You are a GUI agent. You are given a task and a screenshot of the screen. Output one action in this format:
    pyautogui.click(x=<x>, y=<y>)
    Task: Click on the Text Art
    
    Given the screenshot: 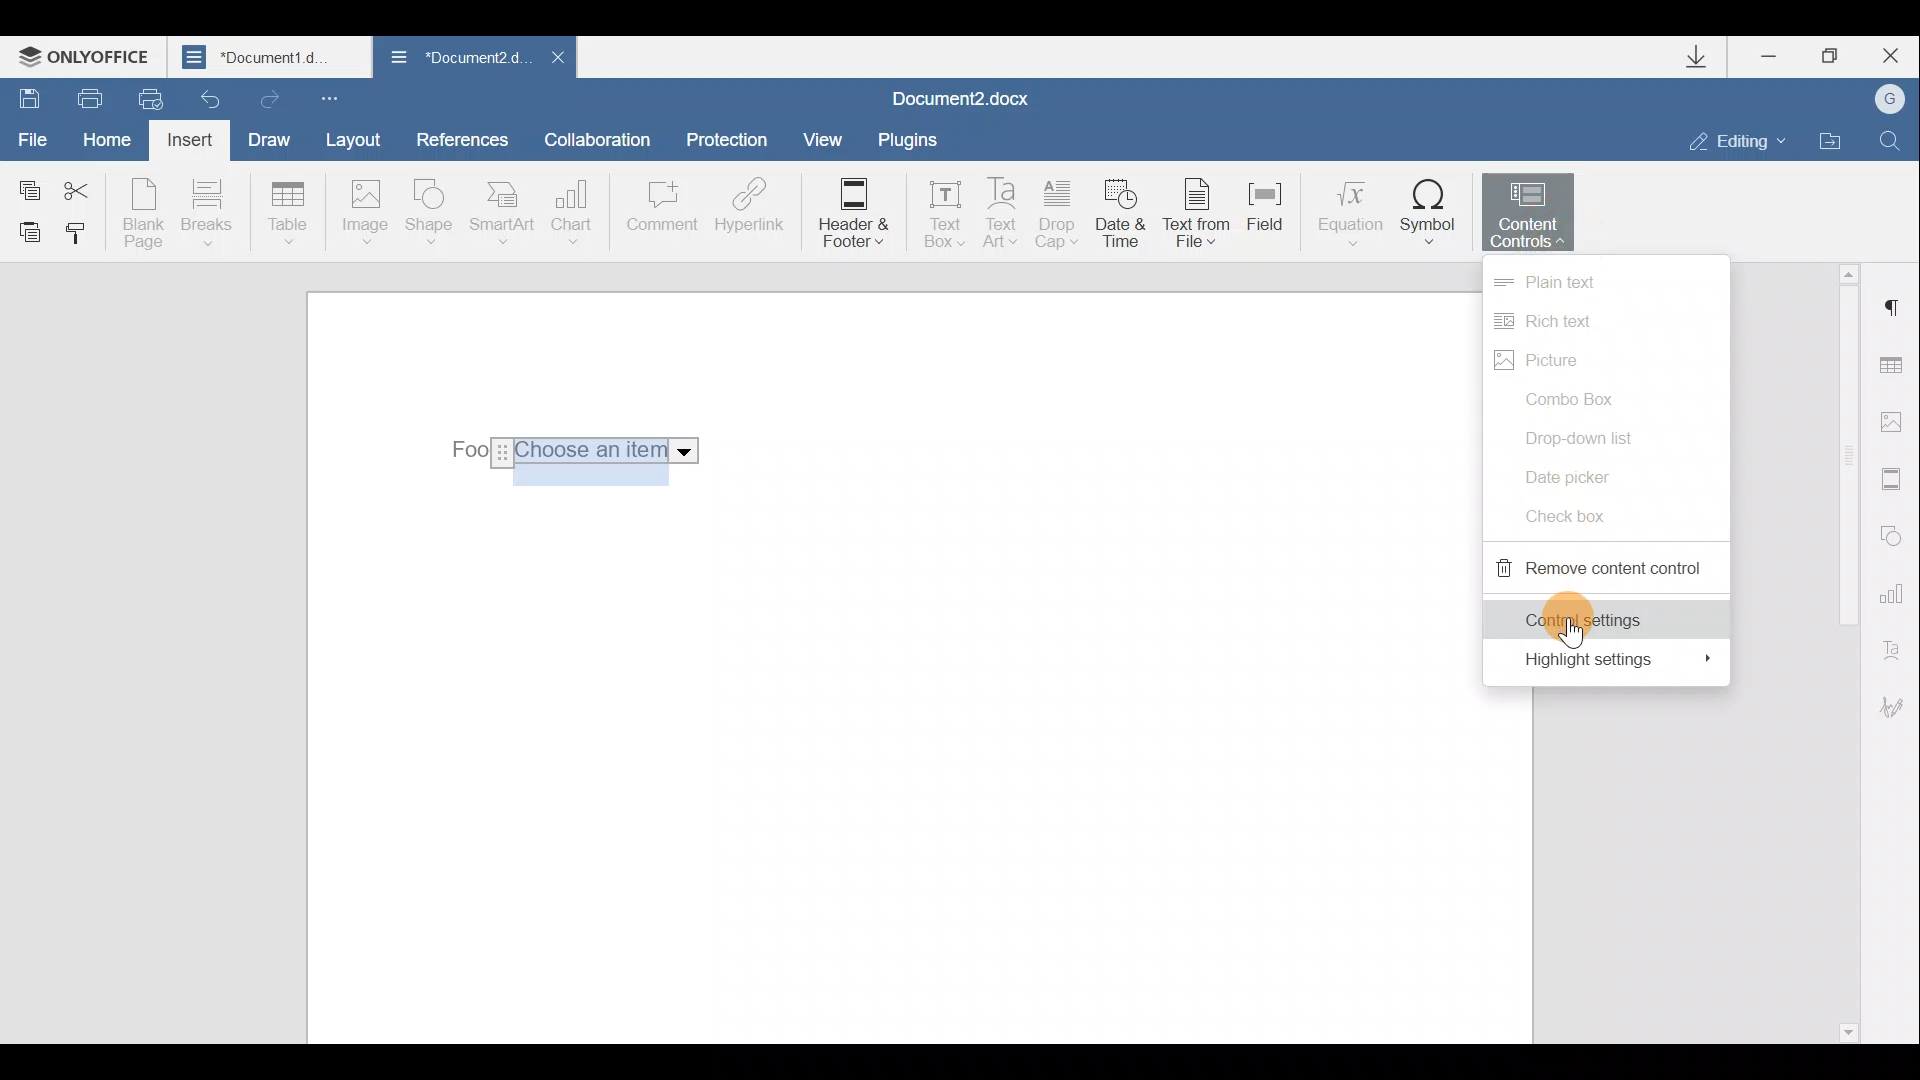 What is the action you would take?
    pyautogui.click(x=1003, y=214)
    